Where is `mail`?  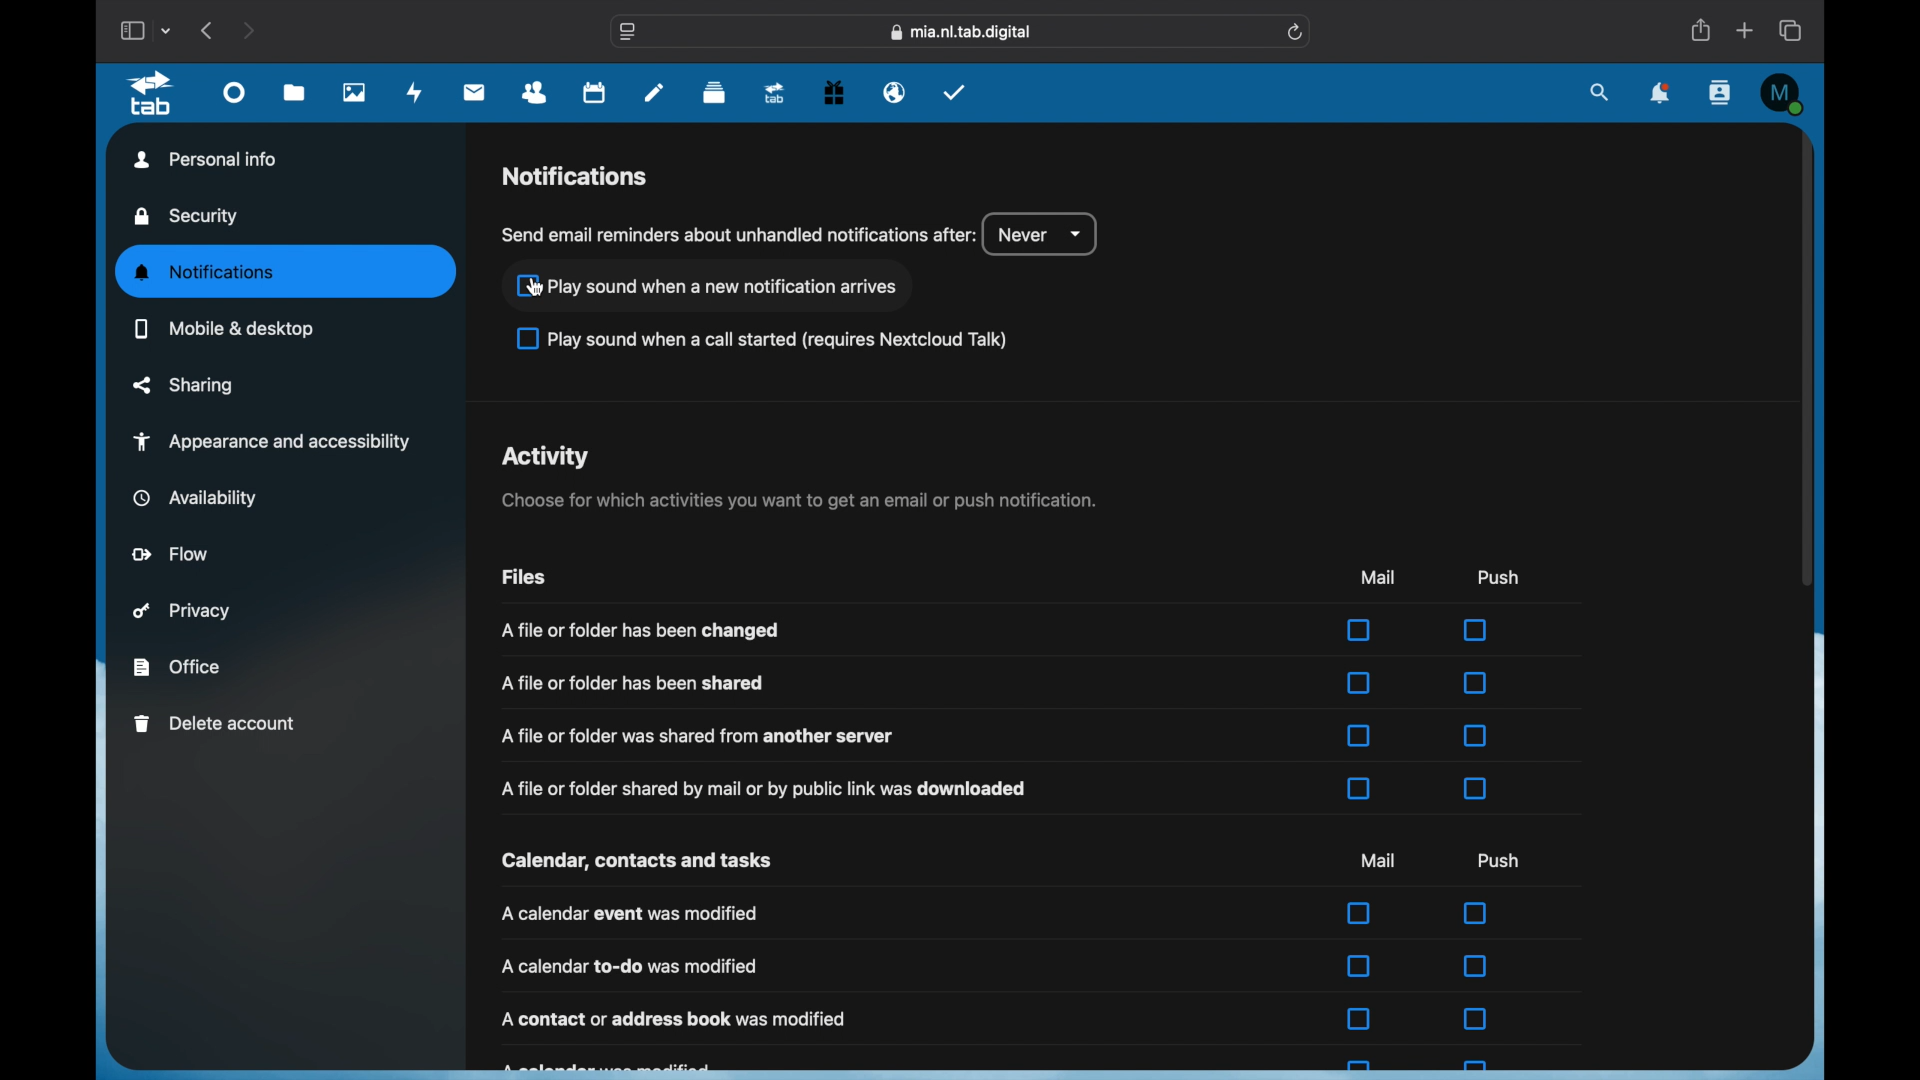 mail is located at coordinates (474, 92).